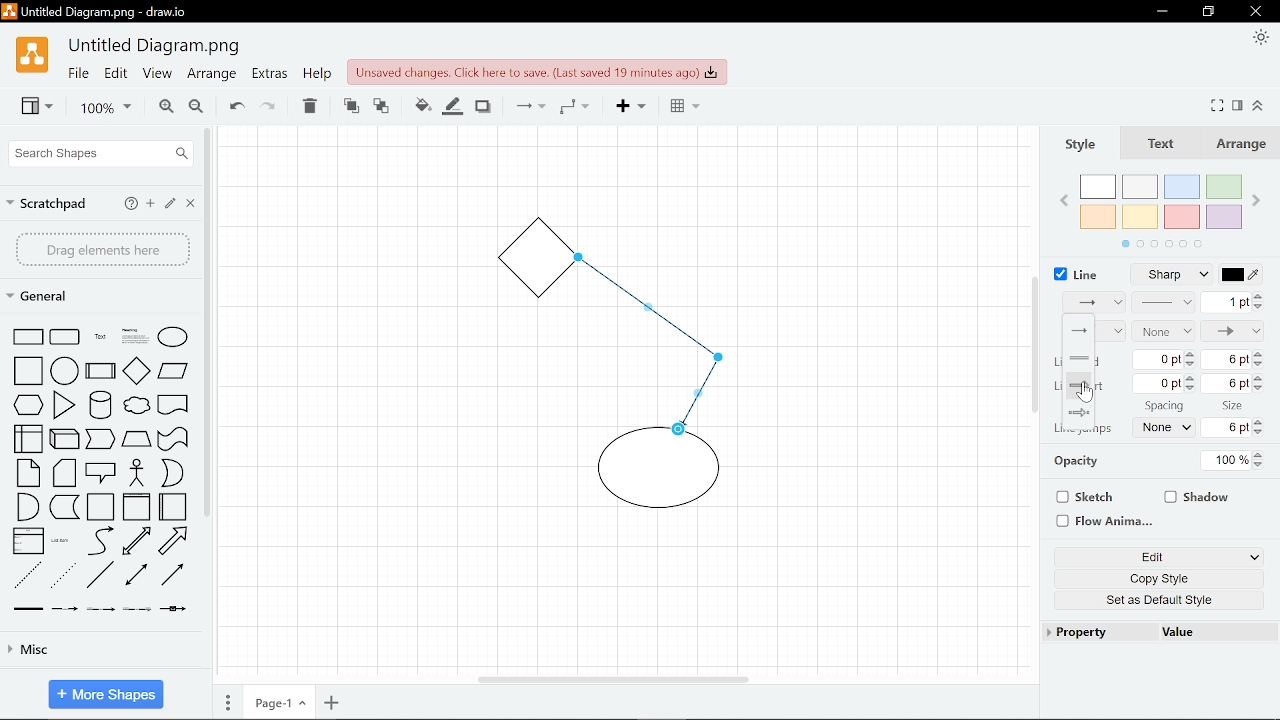 This screenshot has width=1280, height=720. Describe the element at coordinates (174, 407) in the screenshot. I see `shape` at that location.